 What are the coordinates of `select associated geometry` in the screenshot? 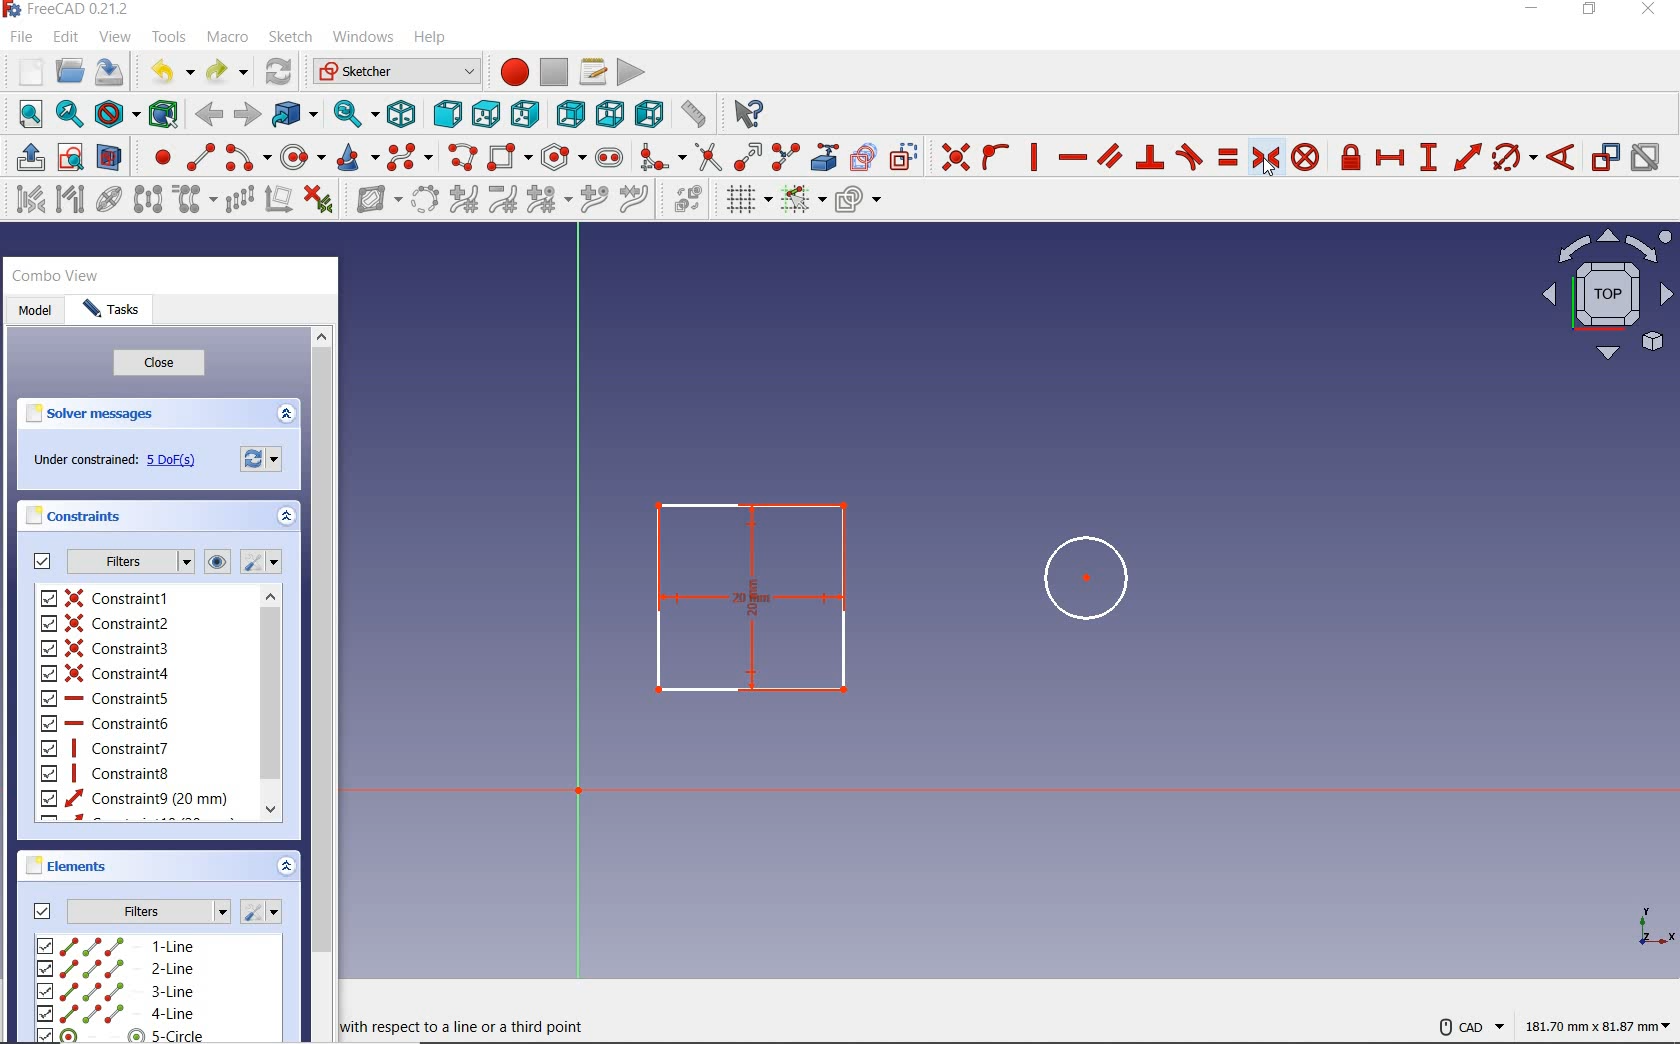 It's located at (69, 201).